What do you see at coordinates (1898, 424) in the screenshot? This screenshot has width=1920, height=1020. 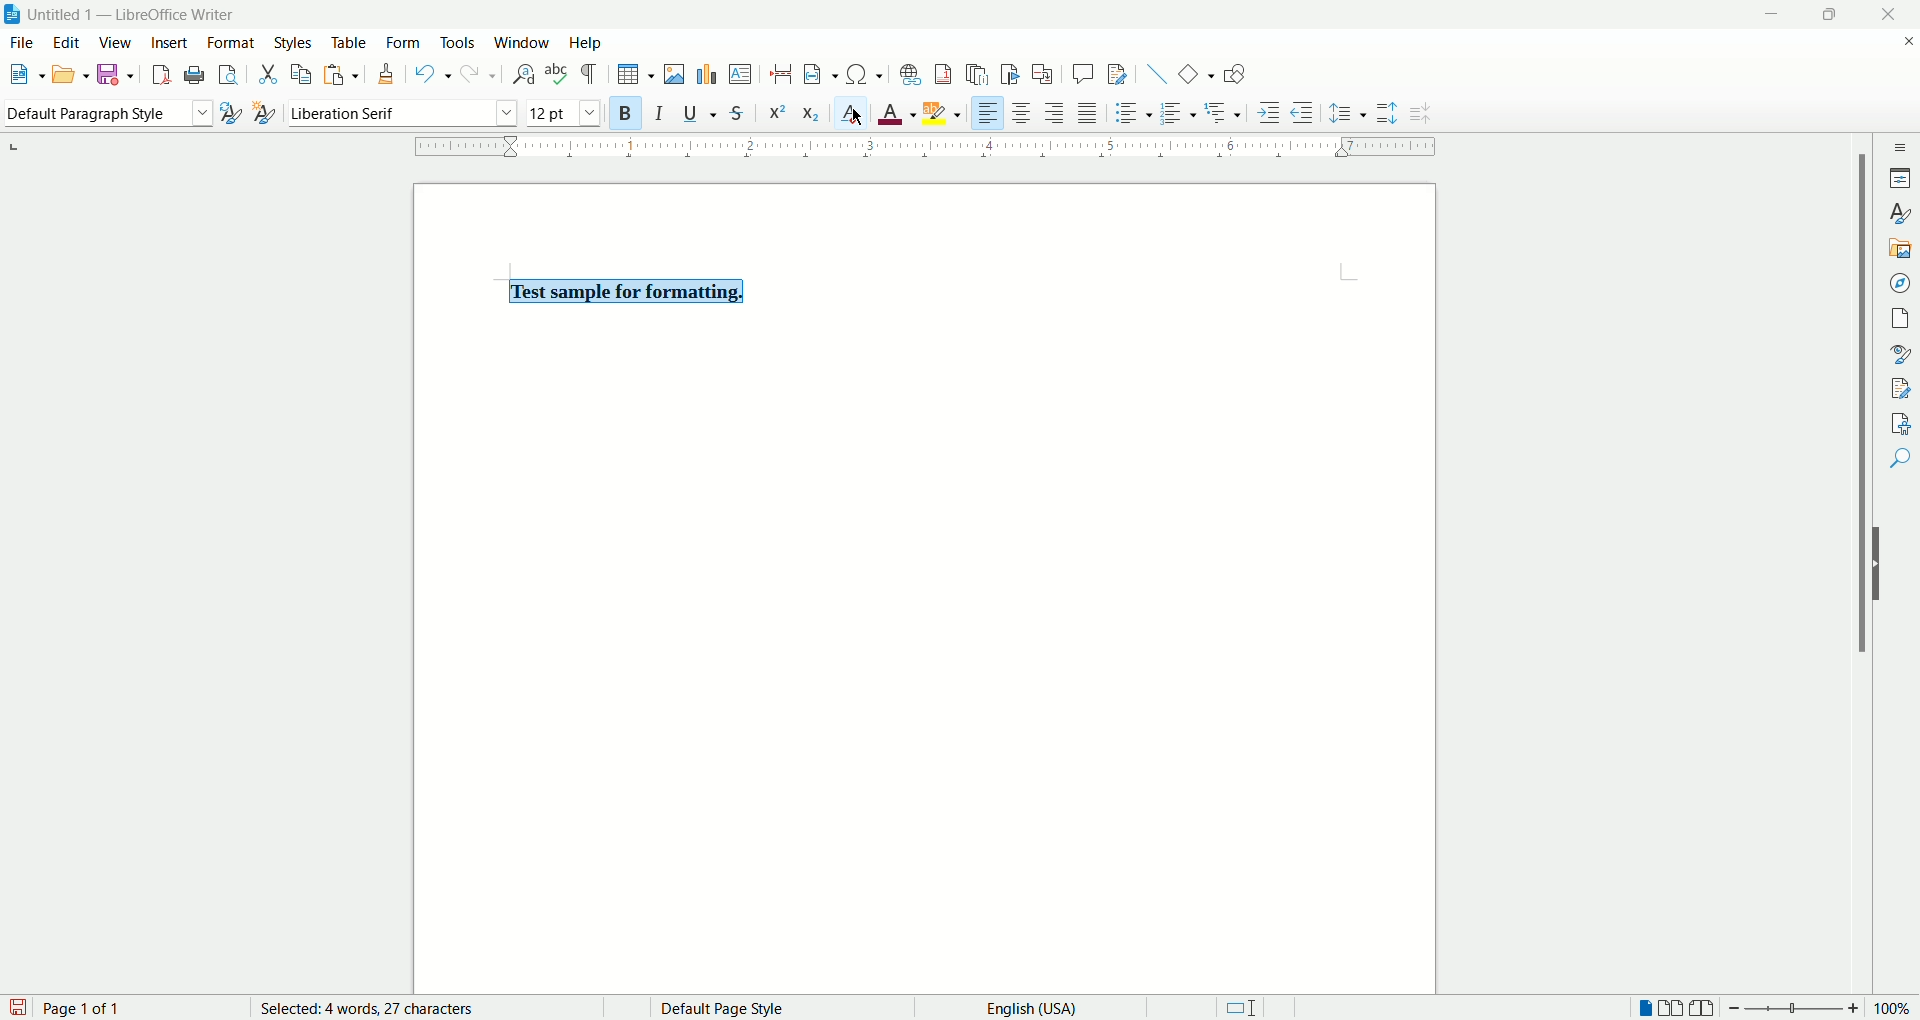 I see `accessibility check` at bounding box center [1898, 424].